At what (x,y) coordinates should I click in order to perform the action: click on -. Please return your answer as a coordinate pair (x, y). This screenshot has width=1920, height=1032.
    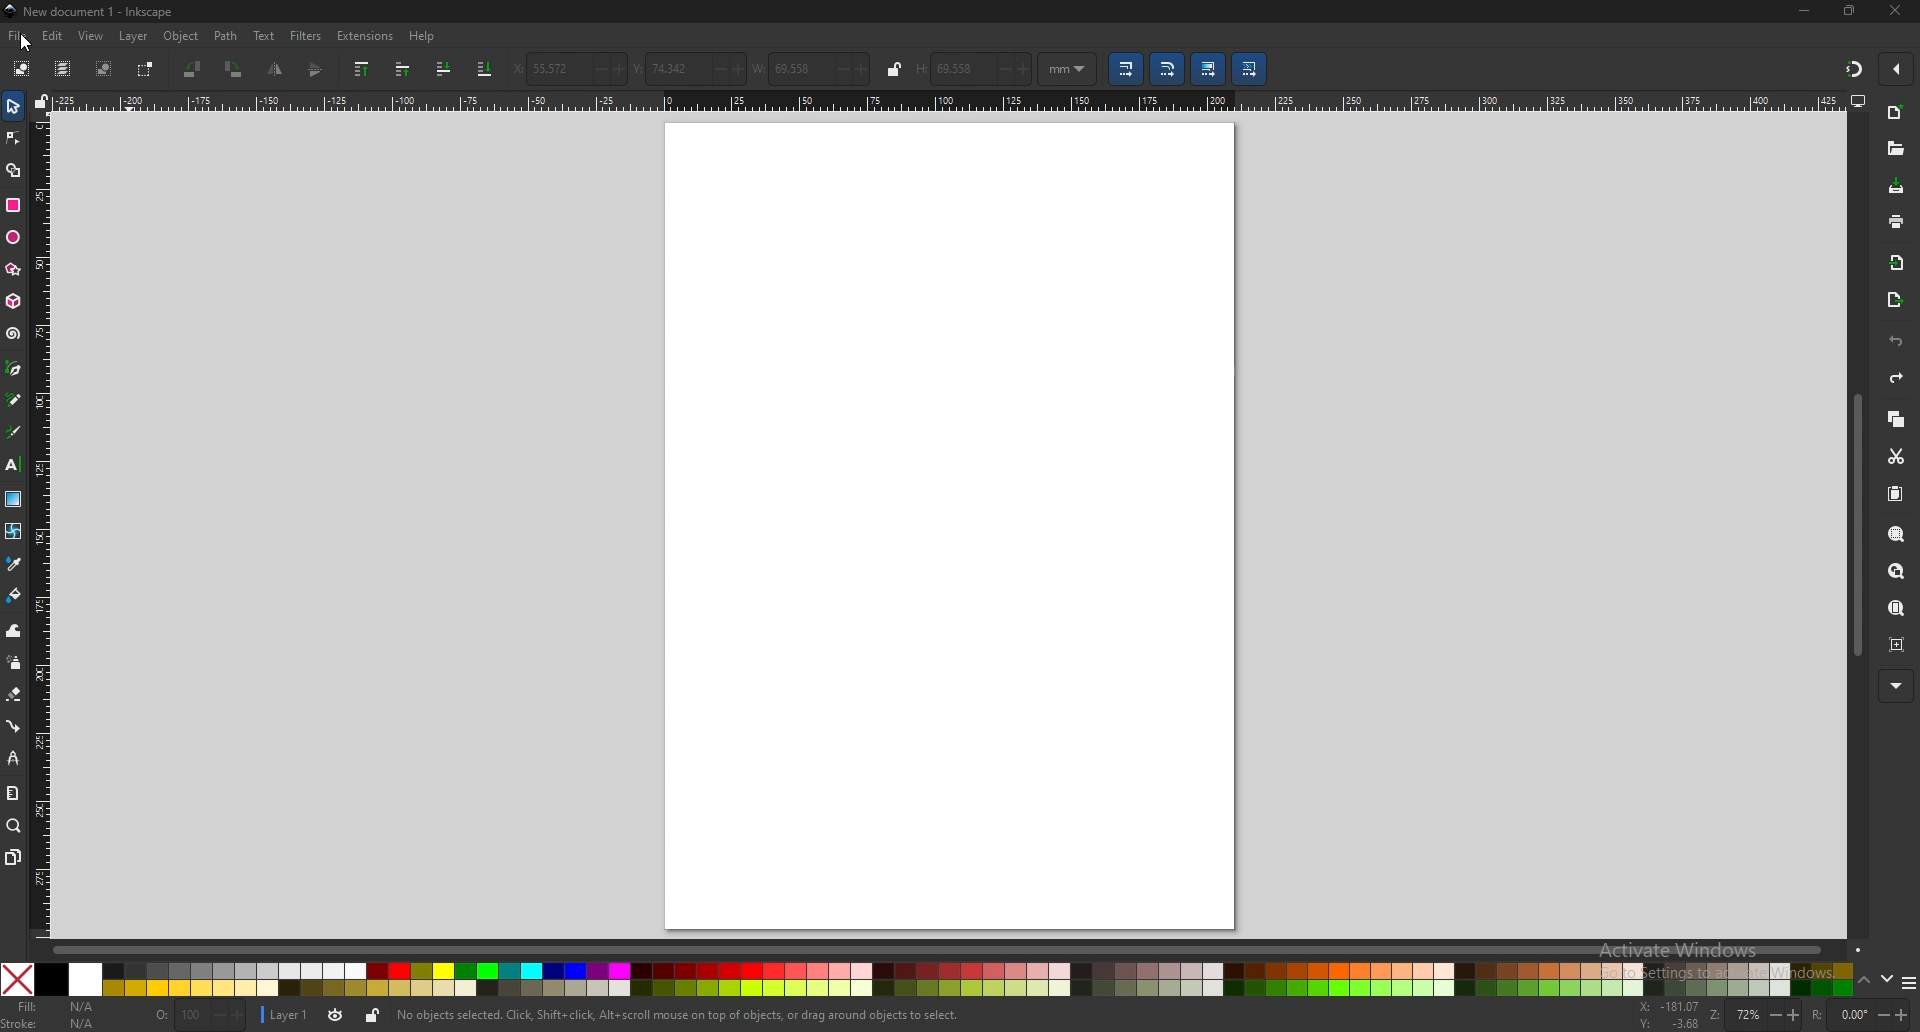
    Looking at the image, I should click on (708, 69).